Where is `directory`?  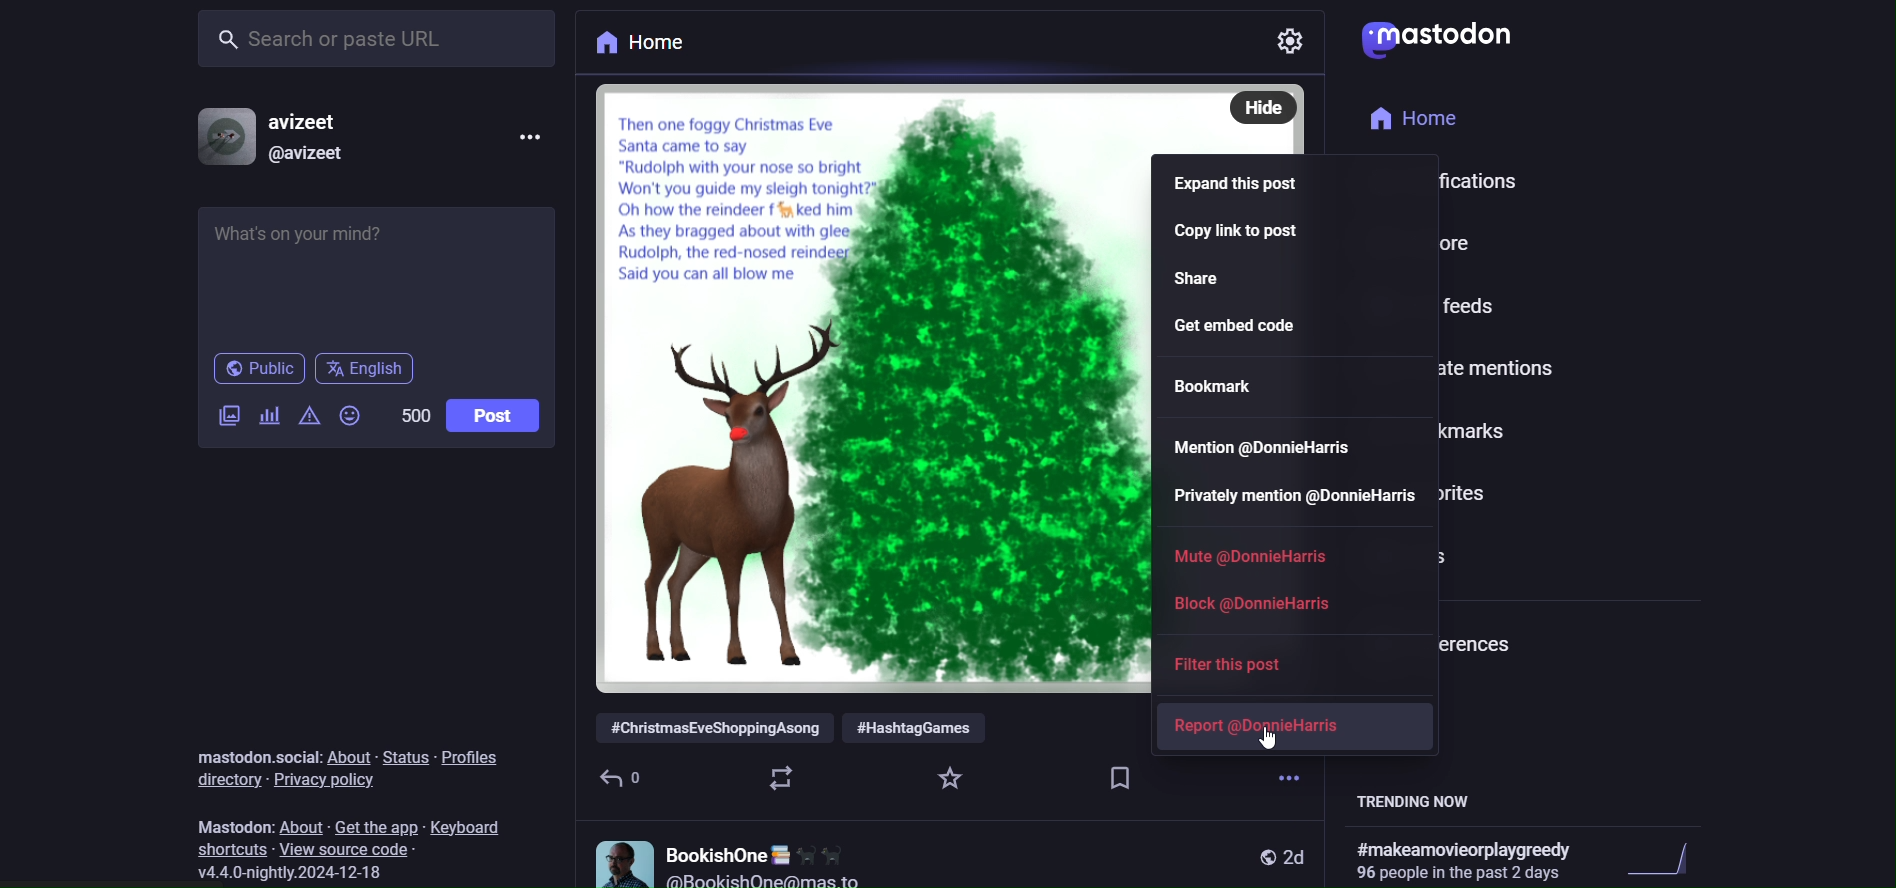
directory is located at coordinates (224, 778).